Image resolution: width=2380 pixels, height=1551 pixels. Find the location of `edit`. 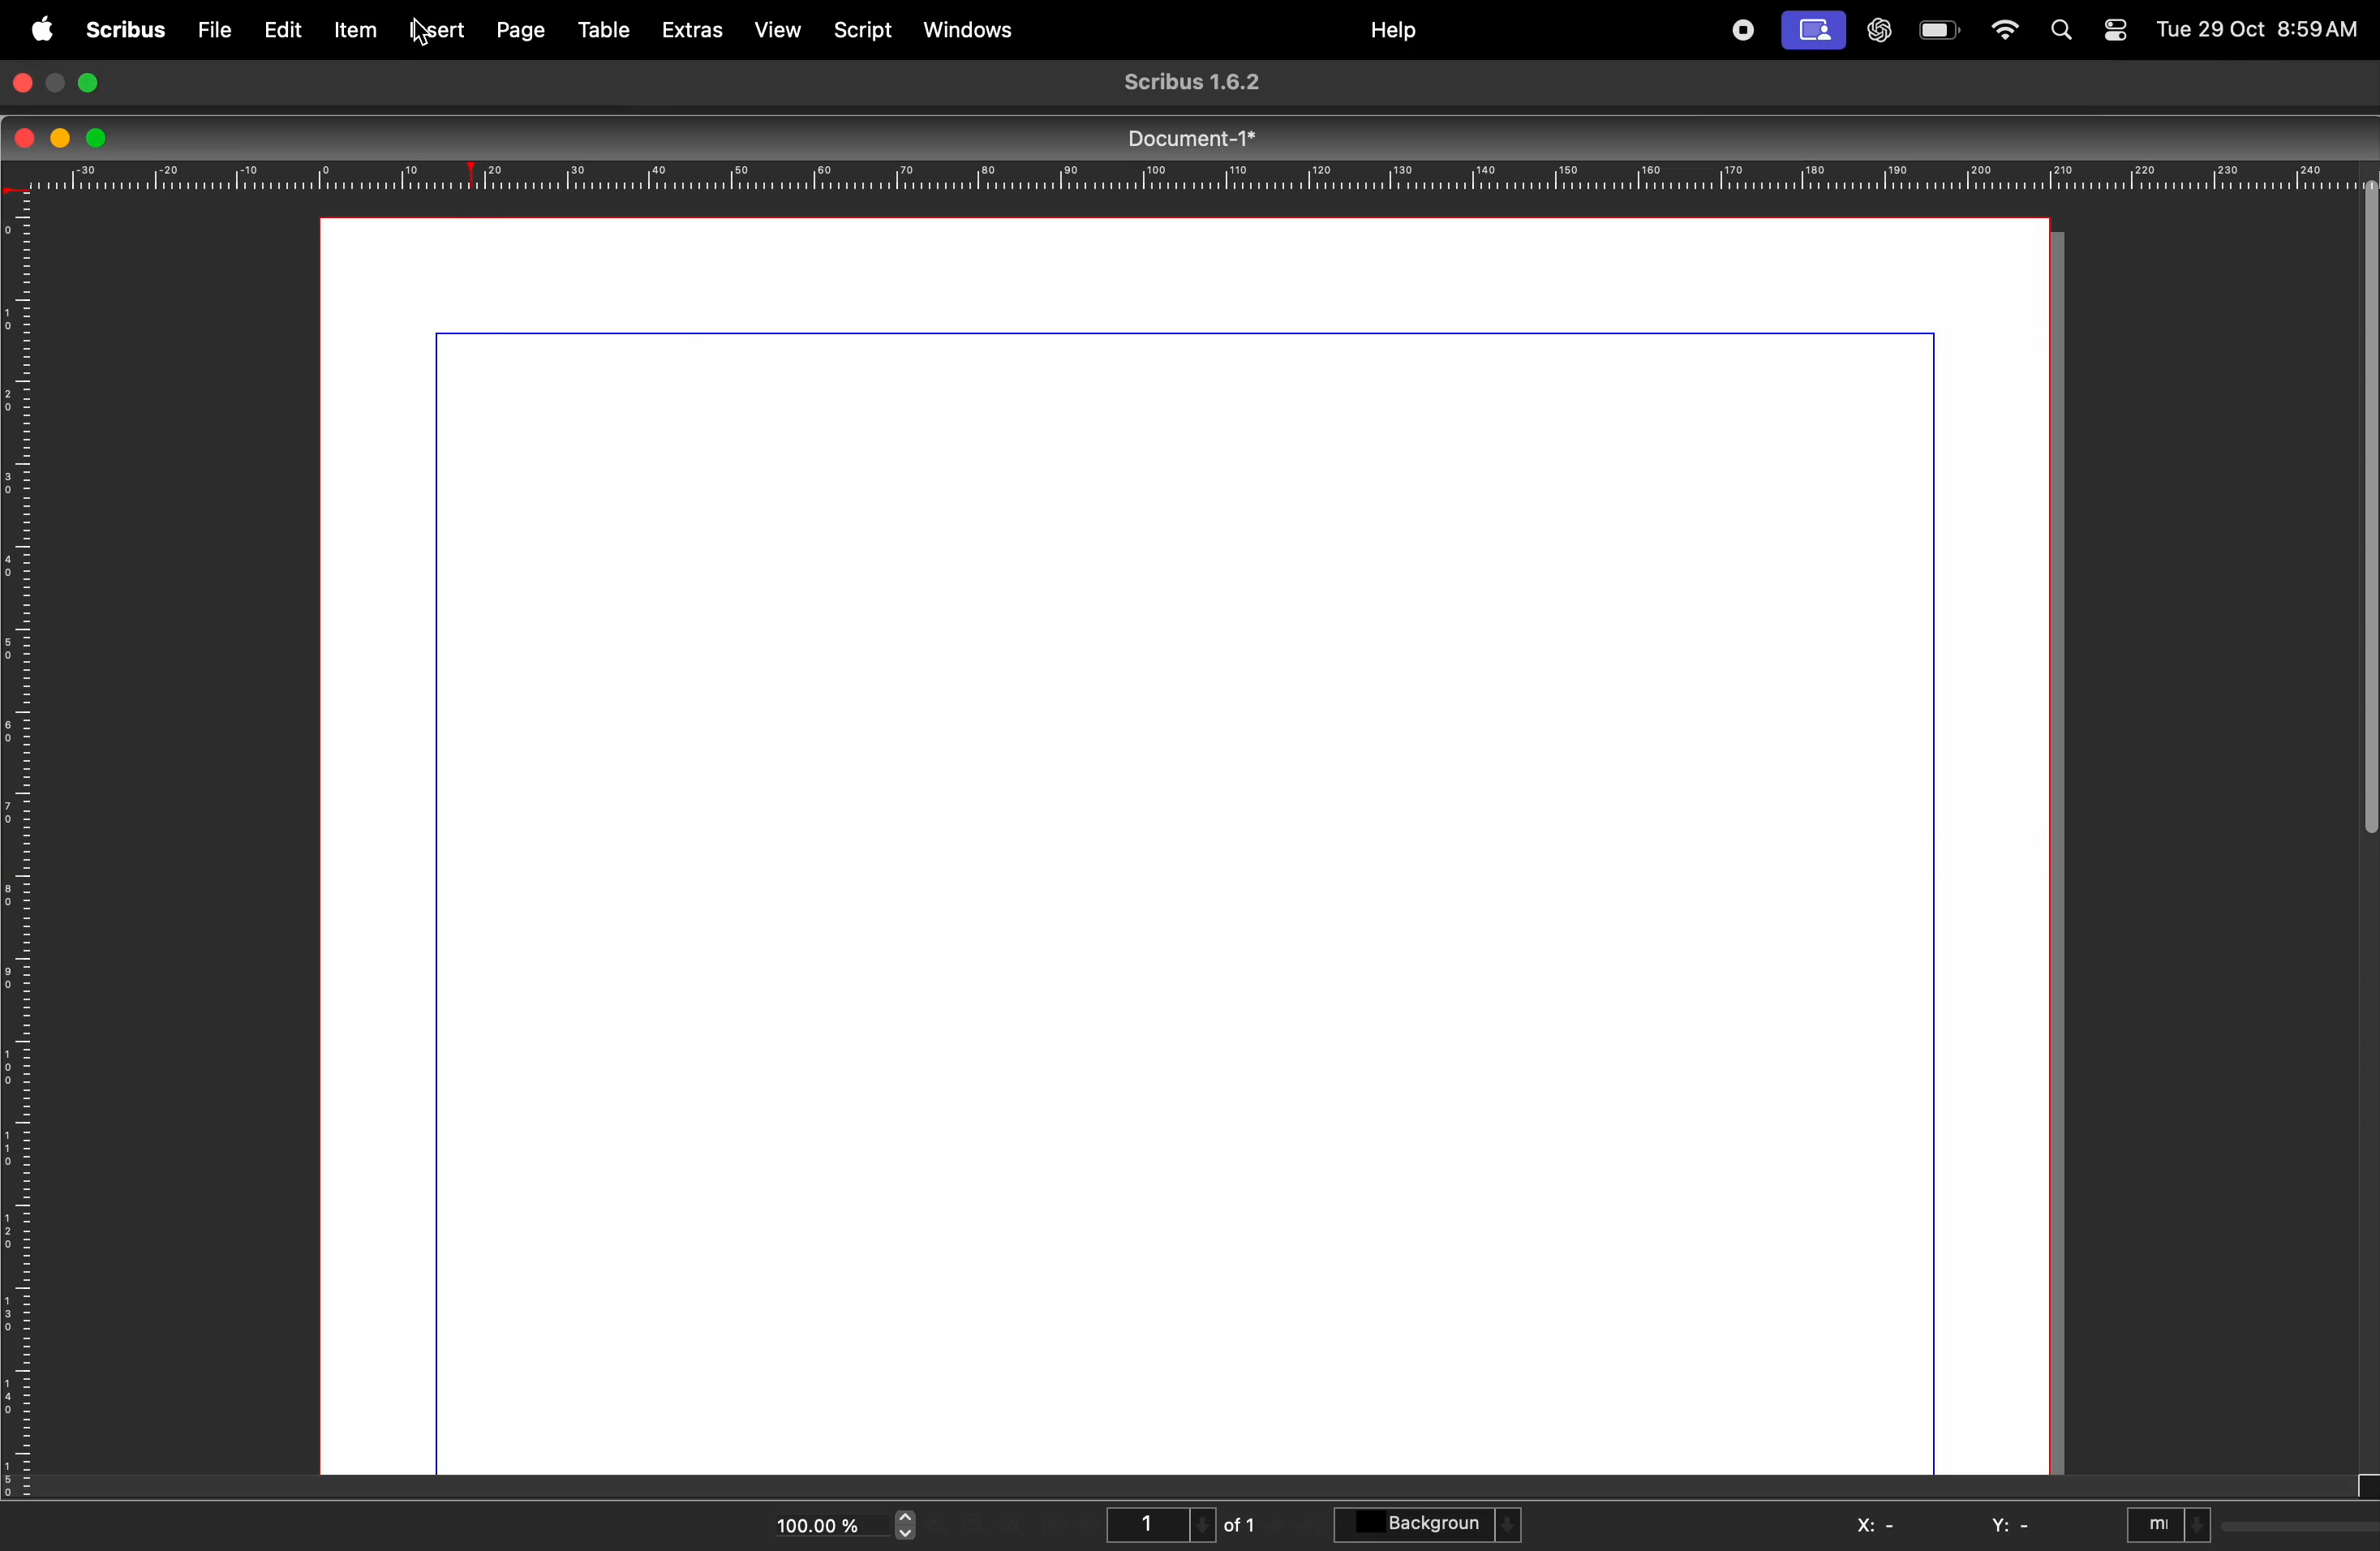

edit is located at coordinates (283, 28).